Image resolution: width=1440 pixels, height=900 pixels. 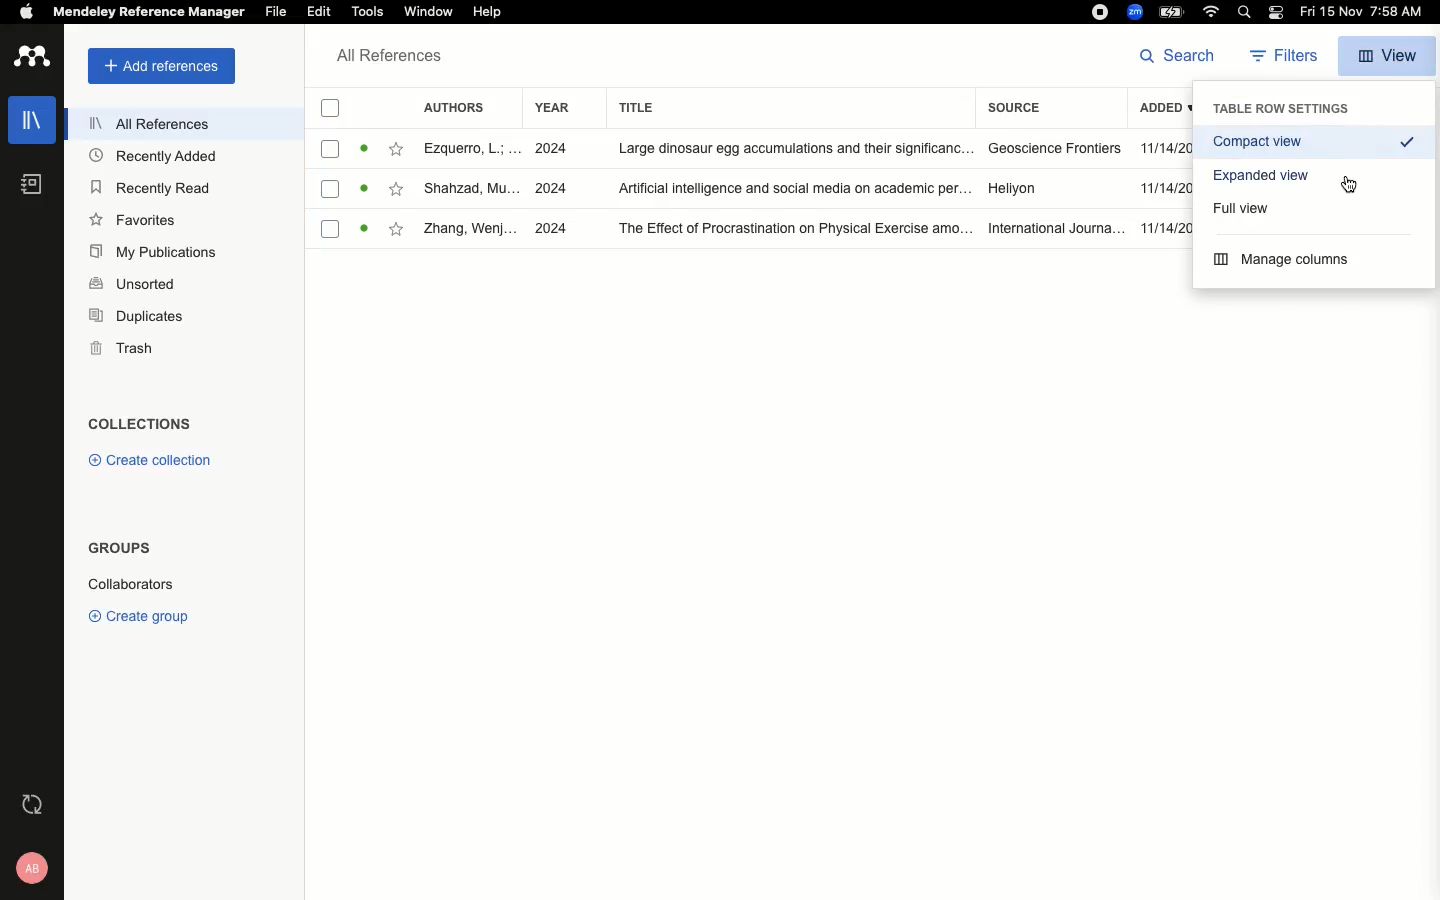 I want to click on Shahzad, so click(x=467, y=190).